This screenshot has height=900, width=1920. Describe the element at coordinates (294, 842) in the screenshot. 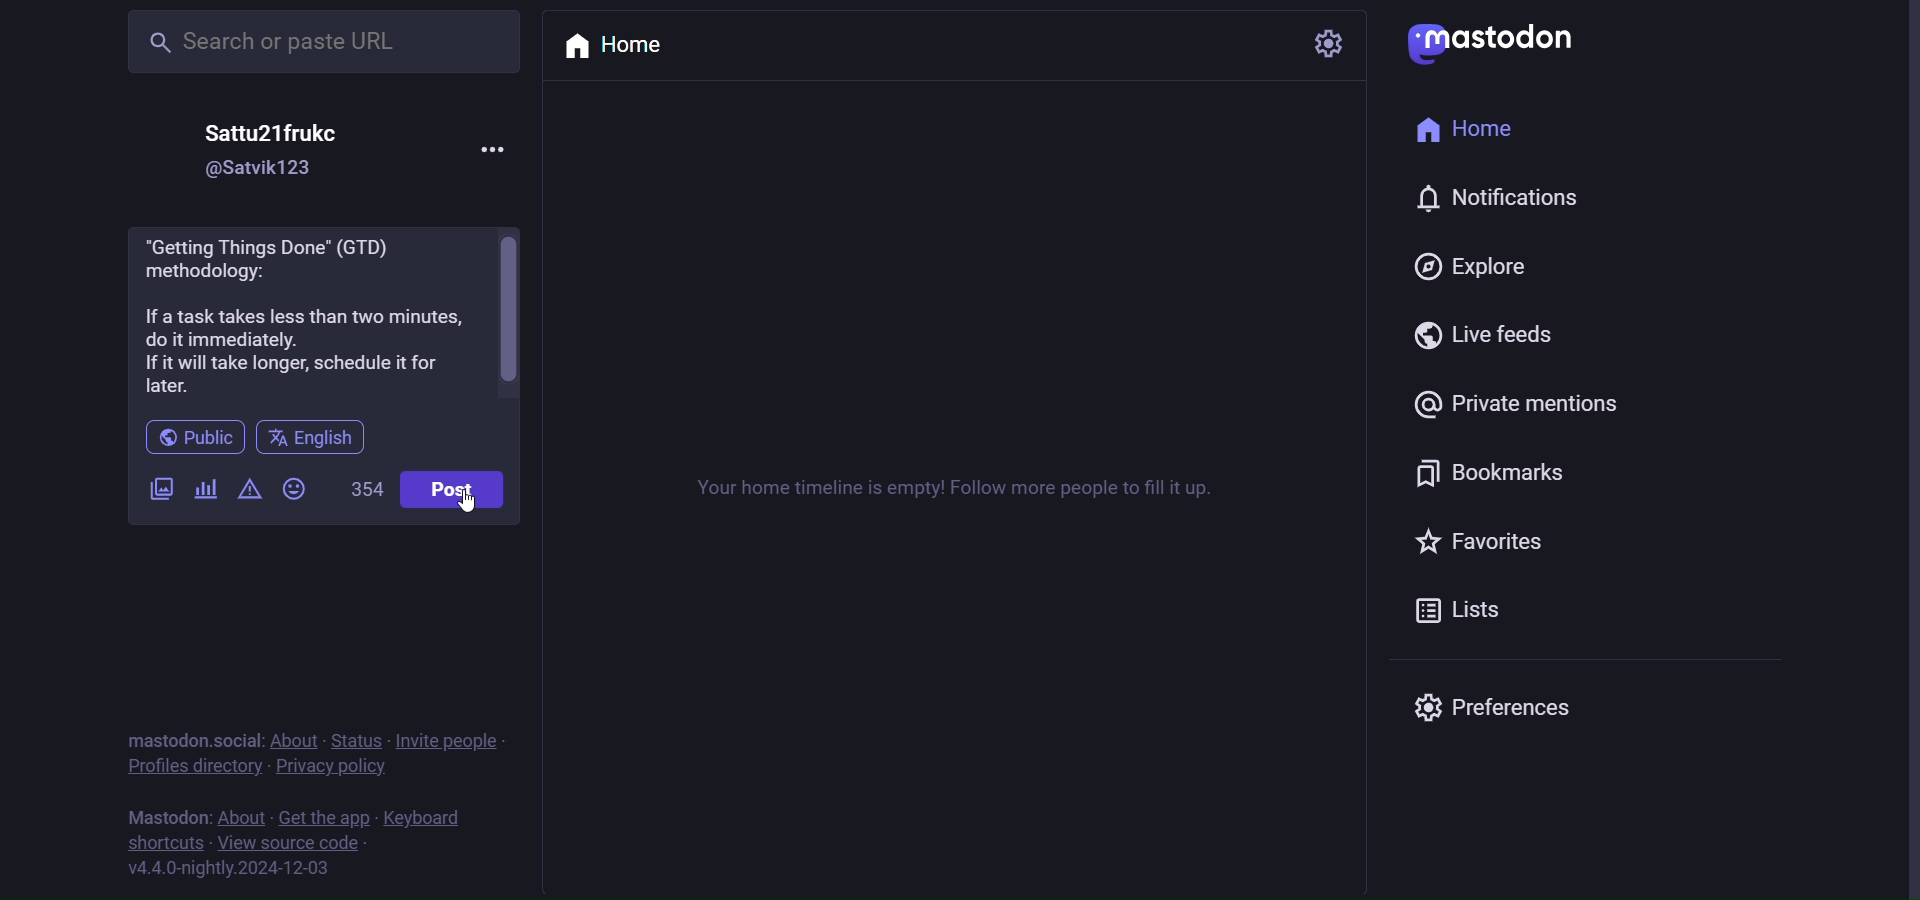

I see `source code` at that location.